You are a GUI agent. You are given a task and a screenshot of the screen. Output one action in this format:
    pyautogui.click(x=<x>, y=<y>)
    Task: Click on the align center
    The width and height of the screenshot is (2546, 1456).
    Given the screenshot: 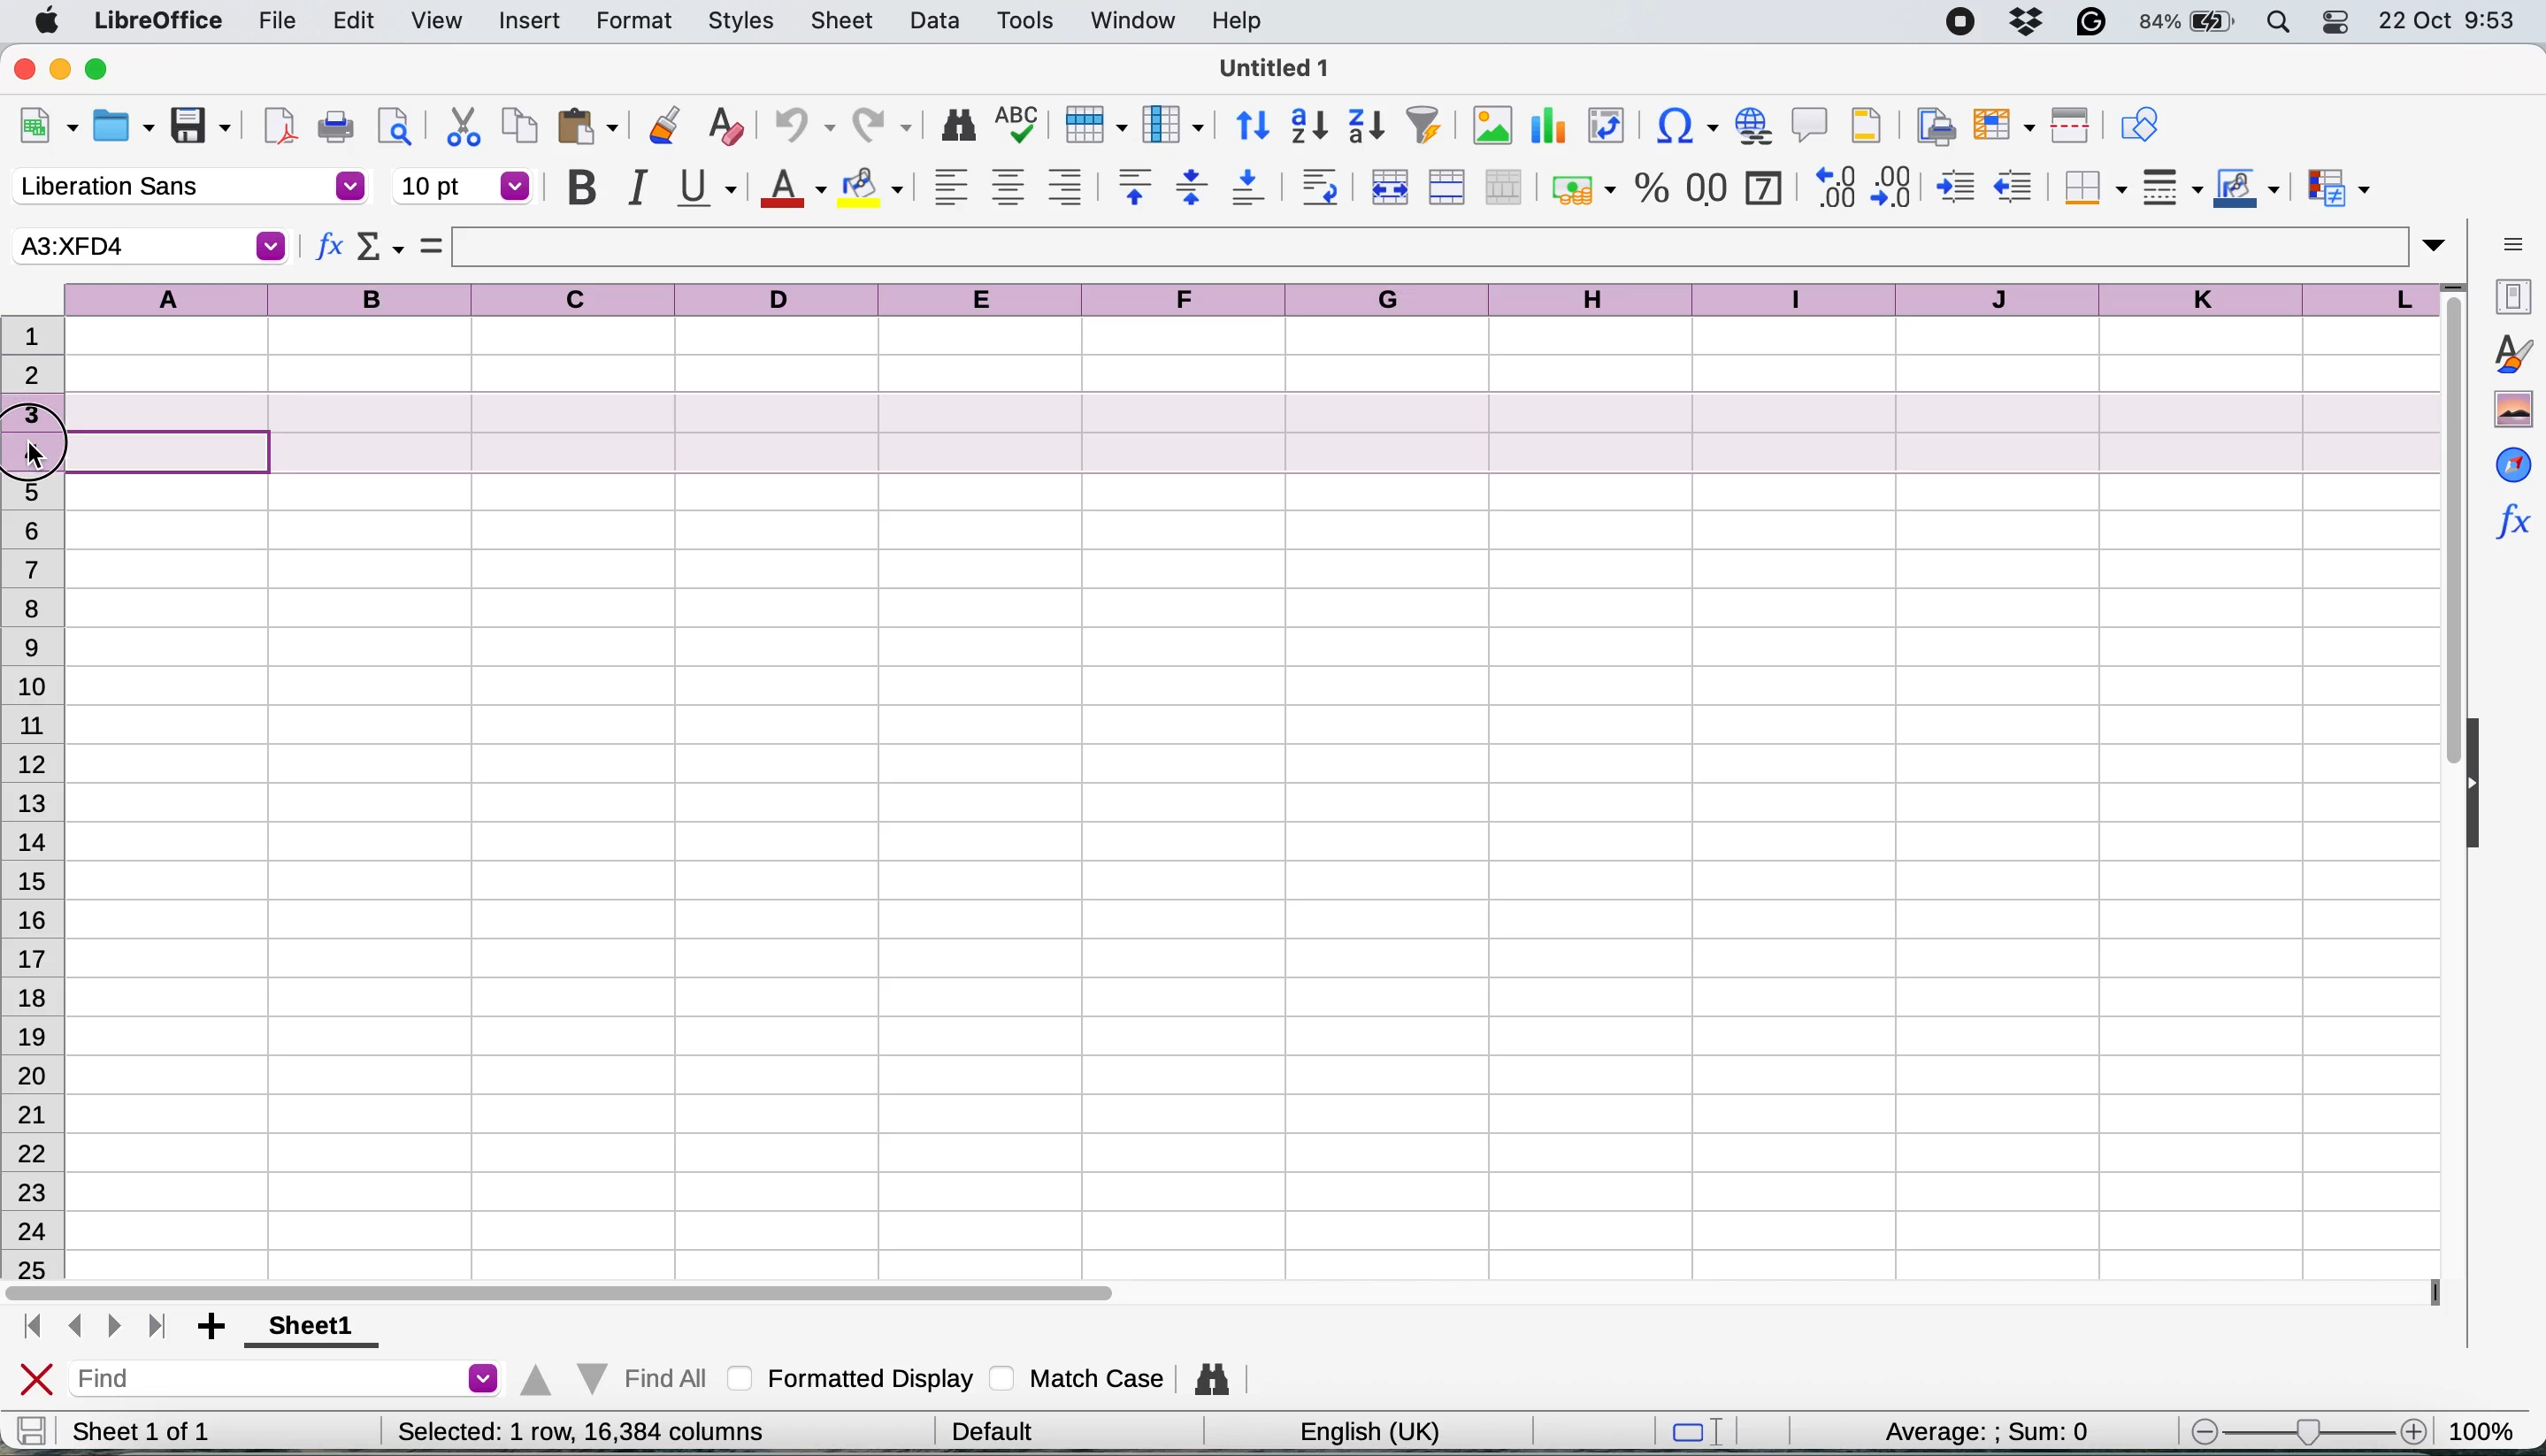 What is the action you would take?
    pyautogui.click(x=1008, y=188)
    